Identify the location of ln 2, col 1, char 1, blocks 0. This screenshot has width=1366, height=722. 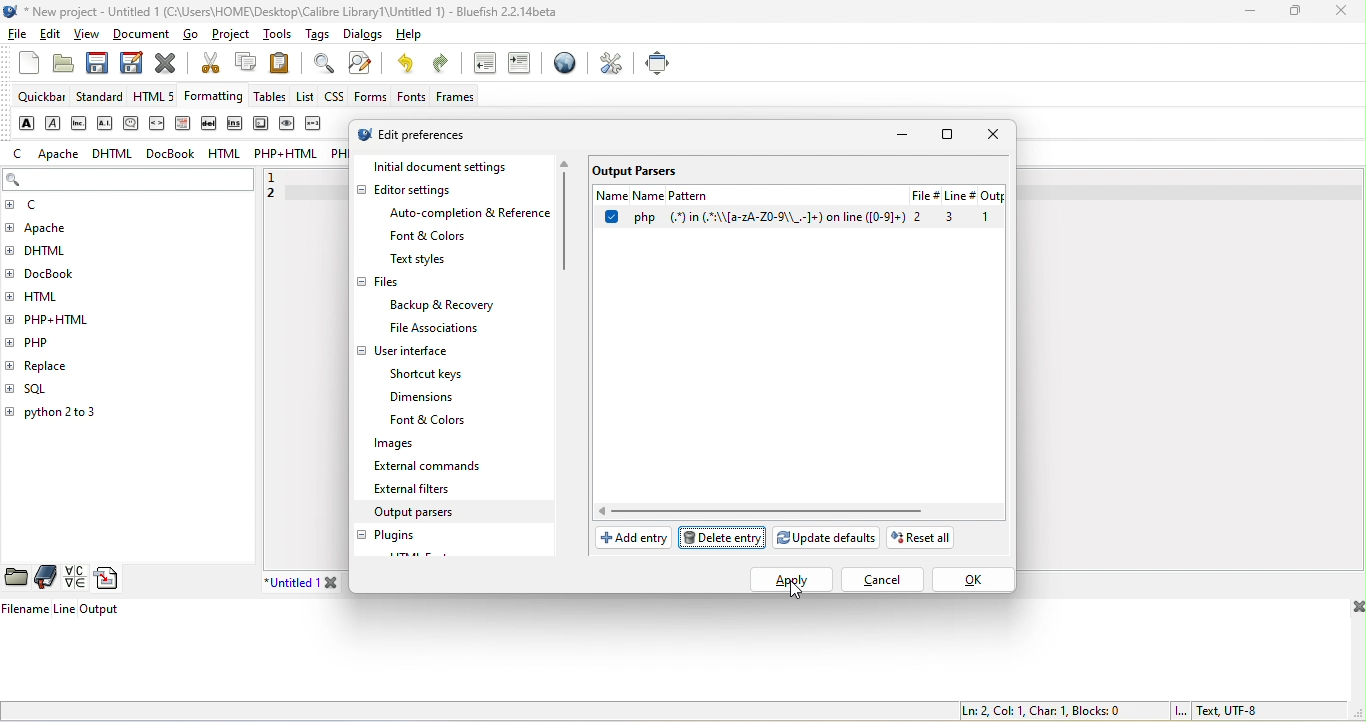
(1039, 710).